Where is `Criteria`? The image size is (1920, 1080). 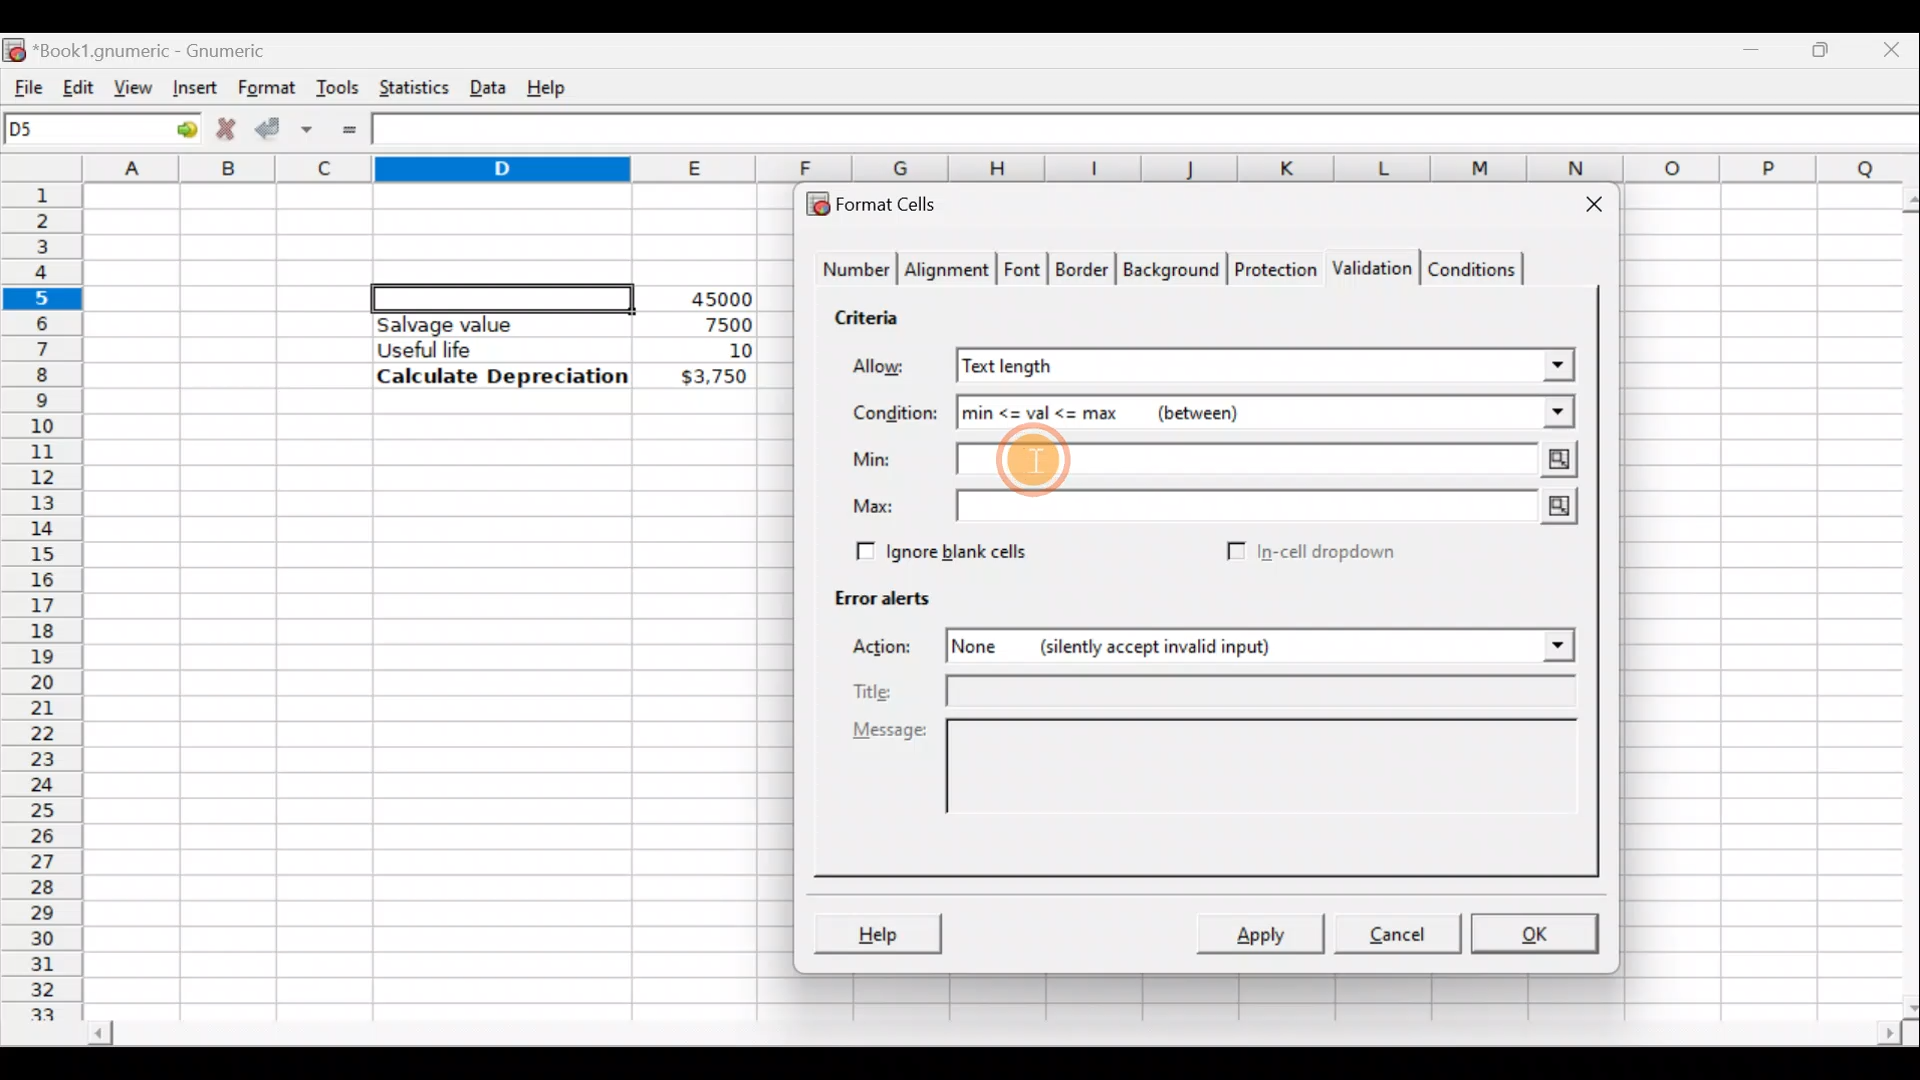
Criteria is located at coordinates (874, 314).